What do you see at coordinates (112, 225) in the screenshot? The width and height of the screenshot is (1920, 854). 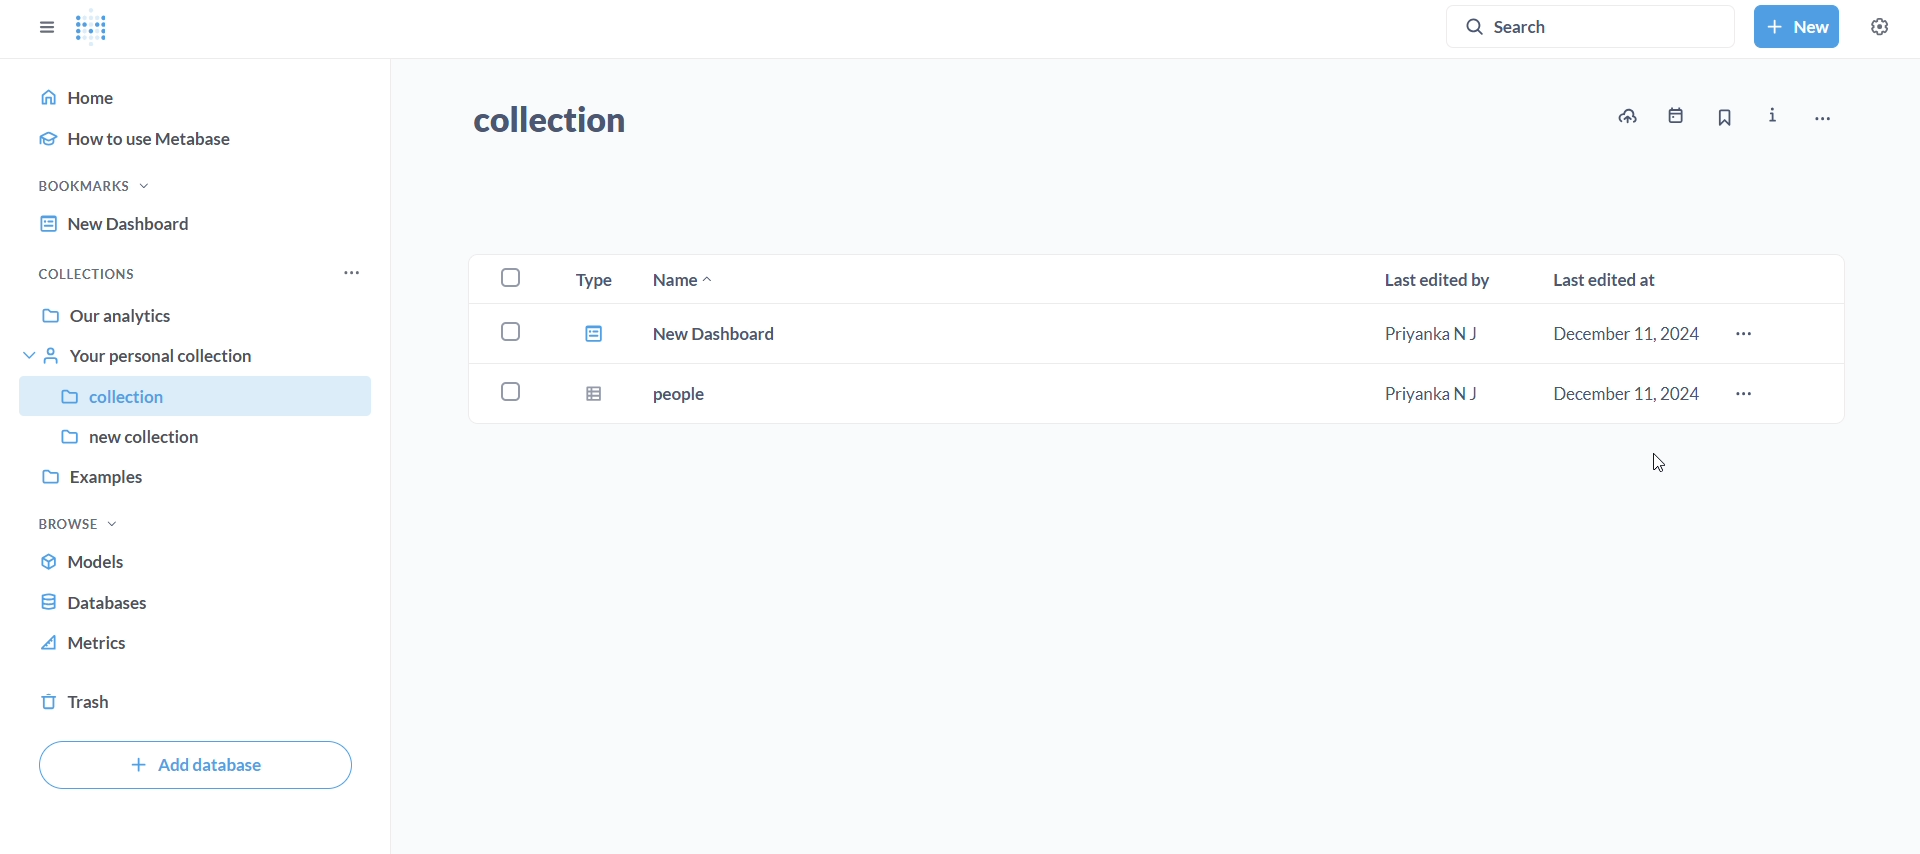 I see `New Dashboard` at bounding box center [112, 225].